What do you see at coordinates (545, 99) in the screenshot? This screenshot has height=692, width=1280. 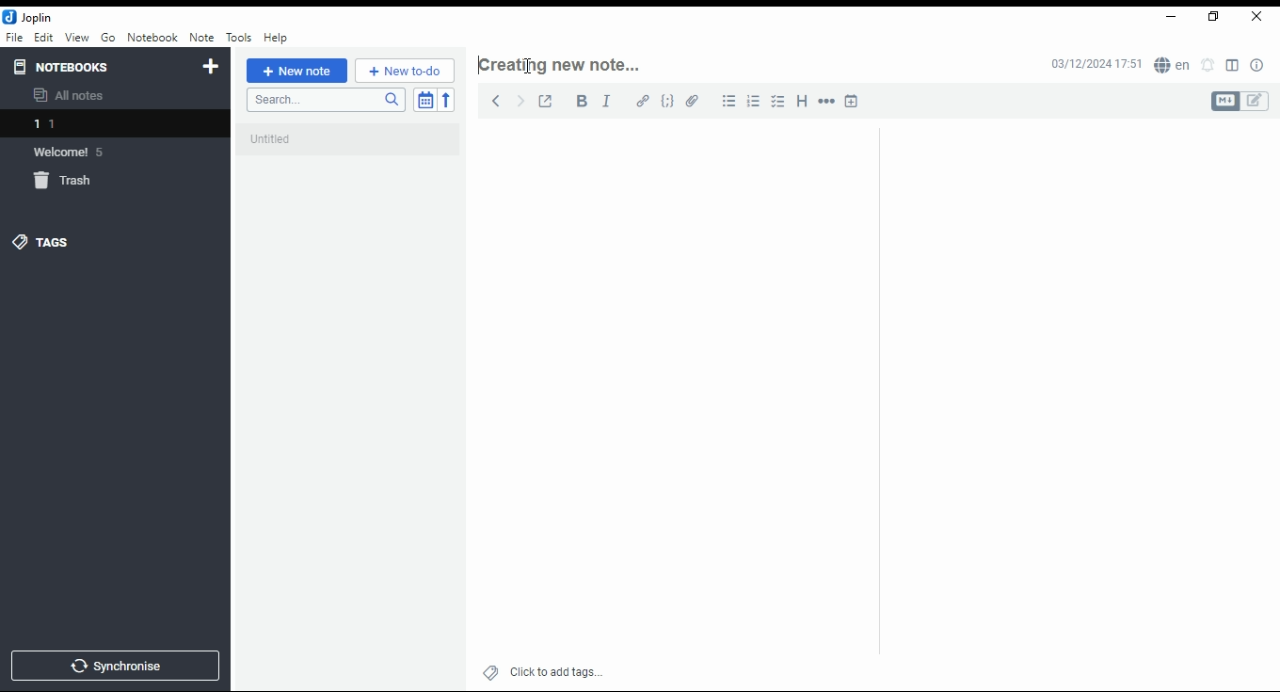 I see `toggle external editing` at bounding box center [545, 99].